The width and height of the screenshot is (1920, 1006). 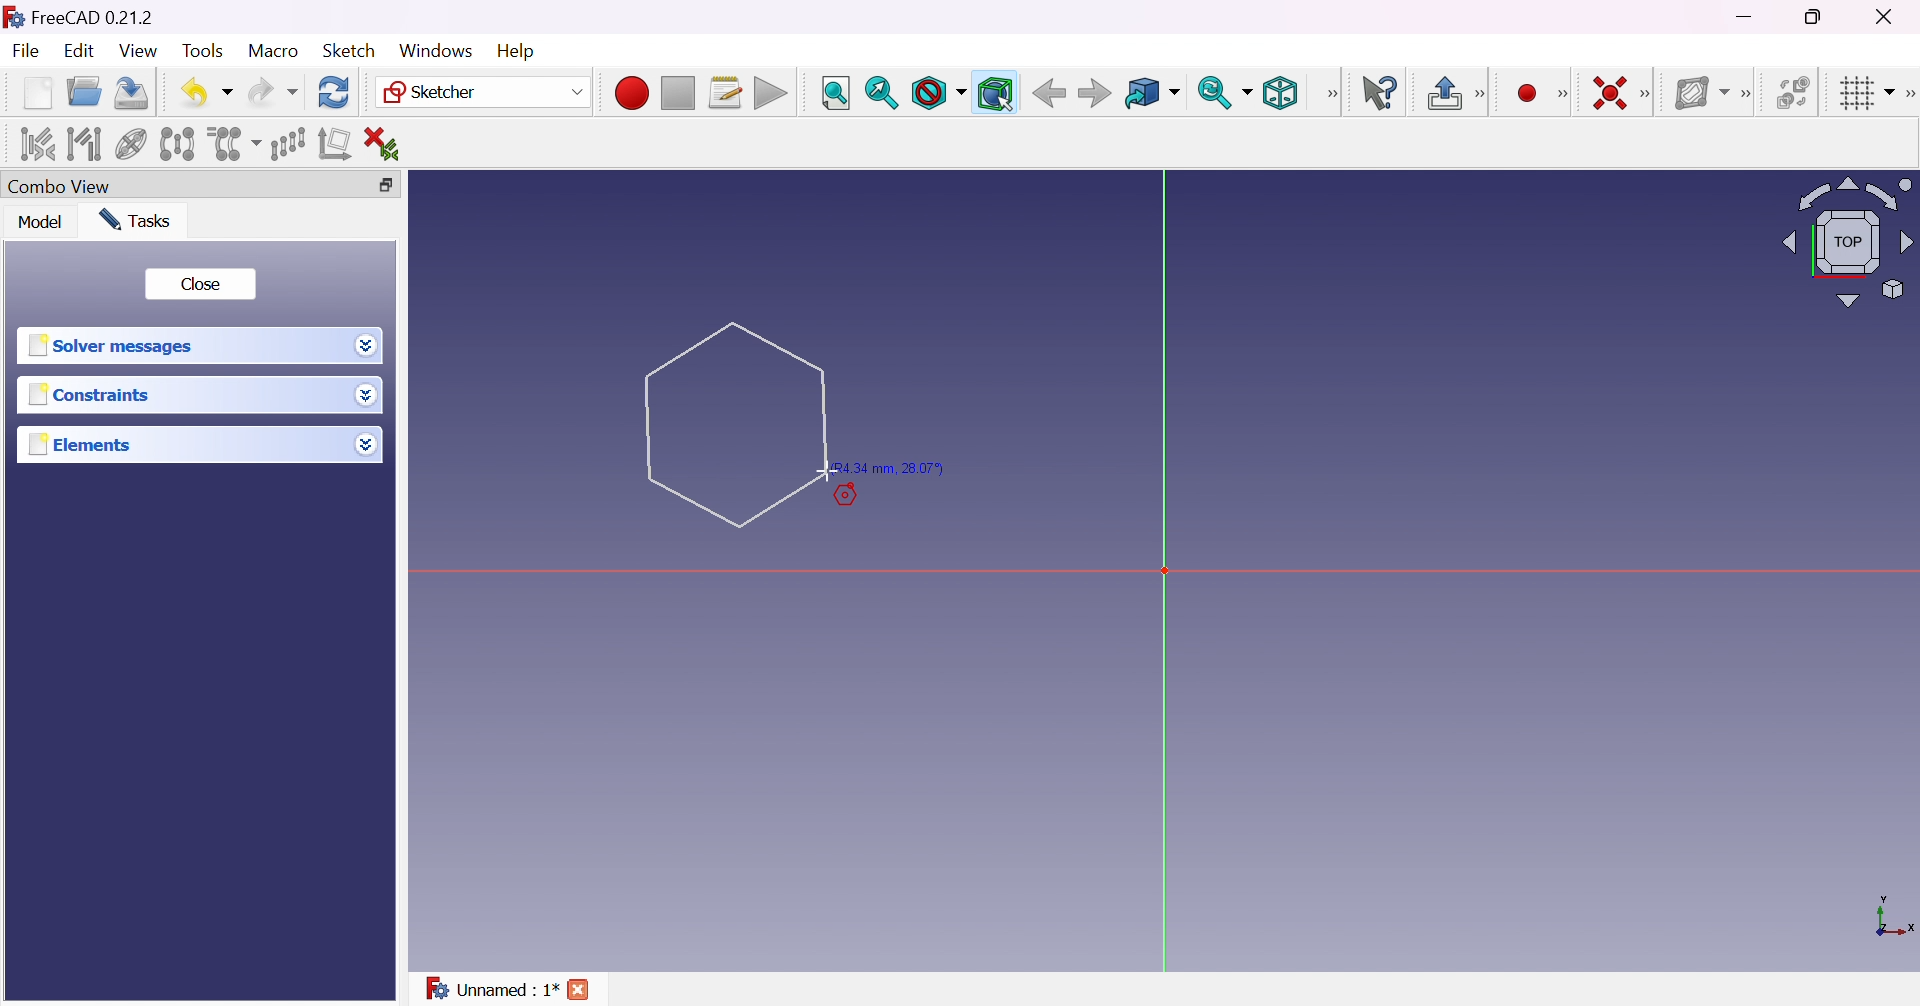 What do you see at coordinates (1045, 93) in the screenshot?
I see `Back` at bounding box center [1045, 93].